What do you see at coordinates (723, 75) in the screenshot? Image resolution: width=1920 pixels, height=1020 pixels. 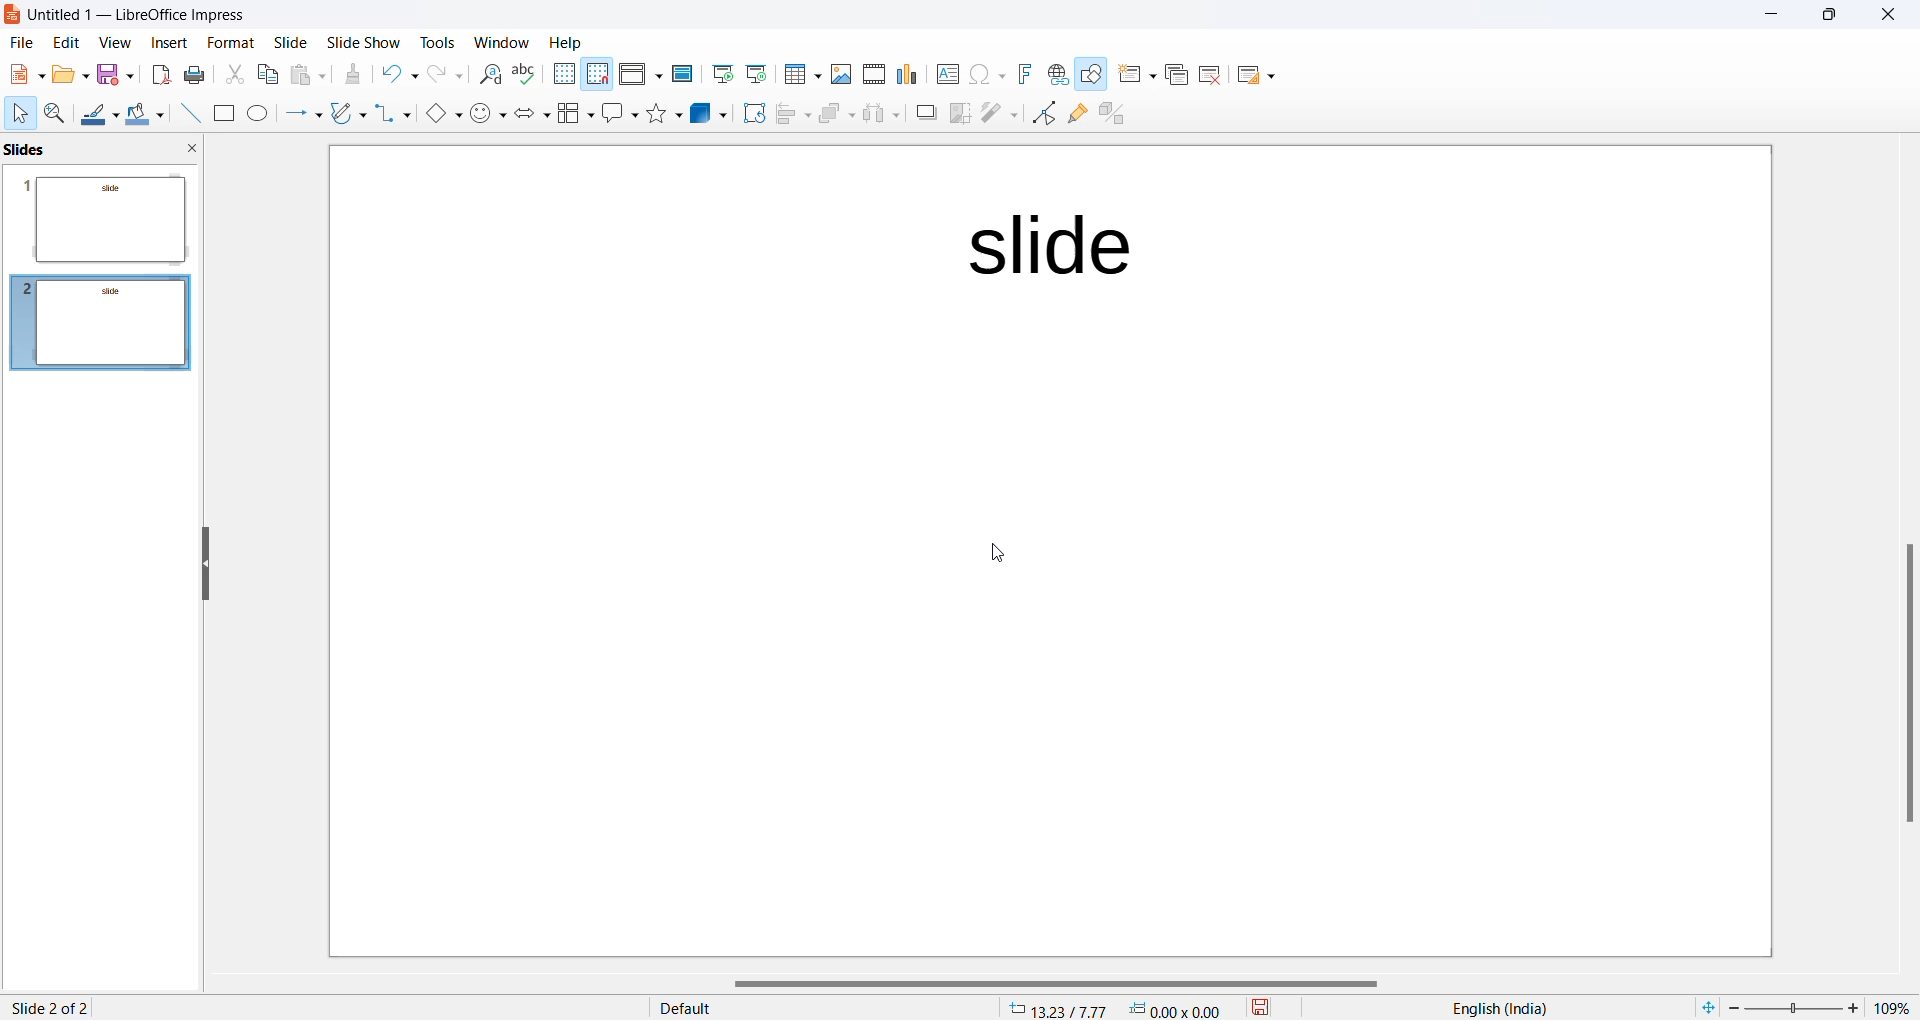 I see `Start from first slide` at bounding box center [723, 75].